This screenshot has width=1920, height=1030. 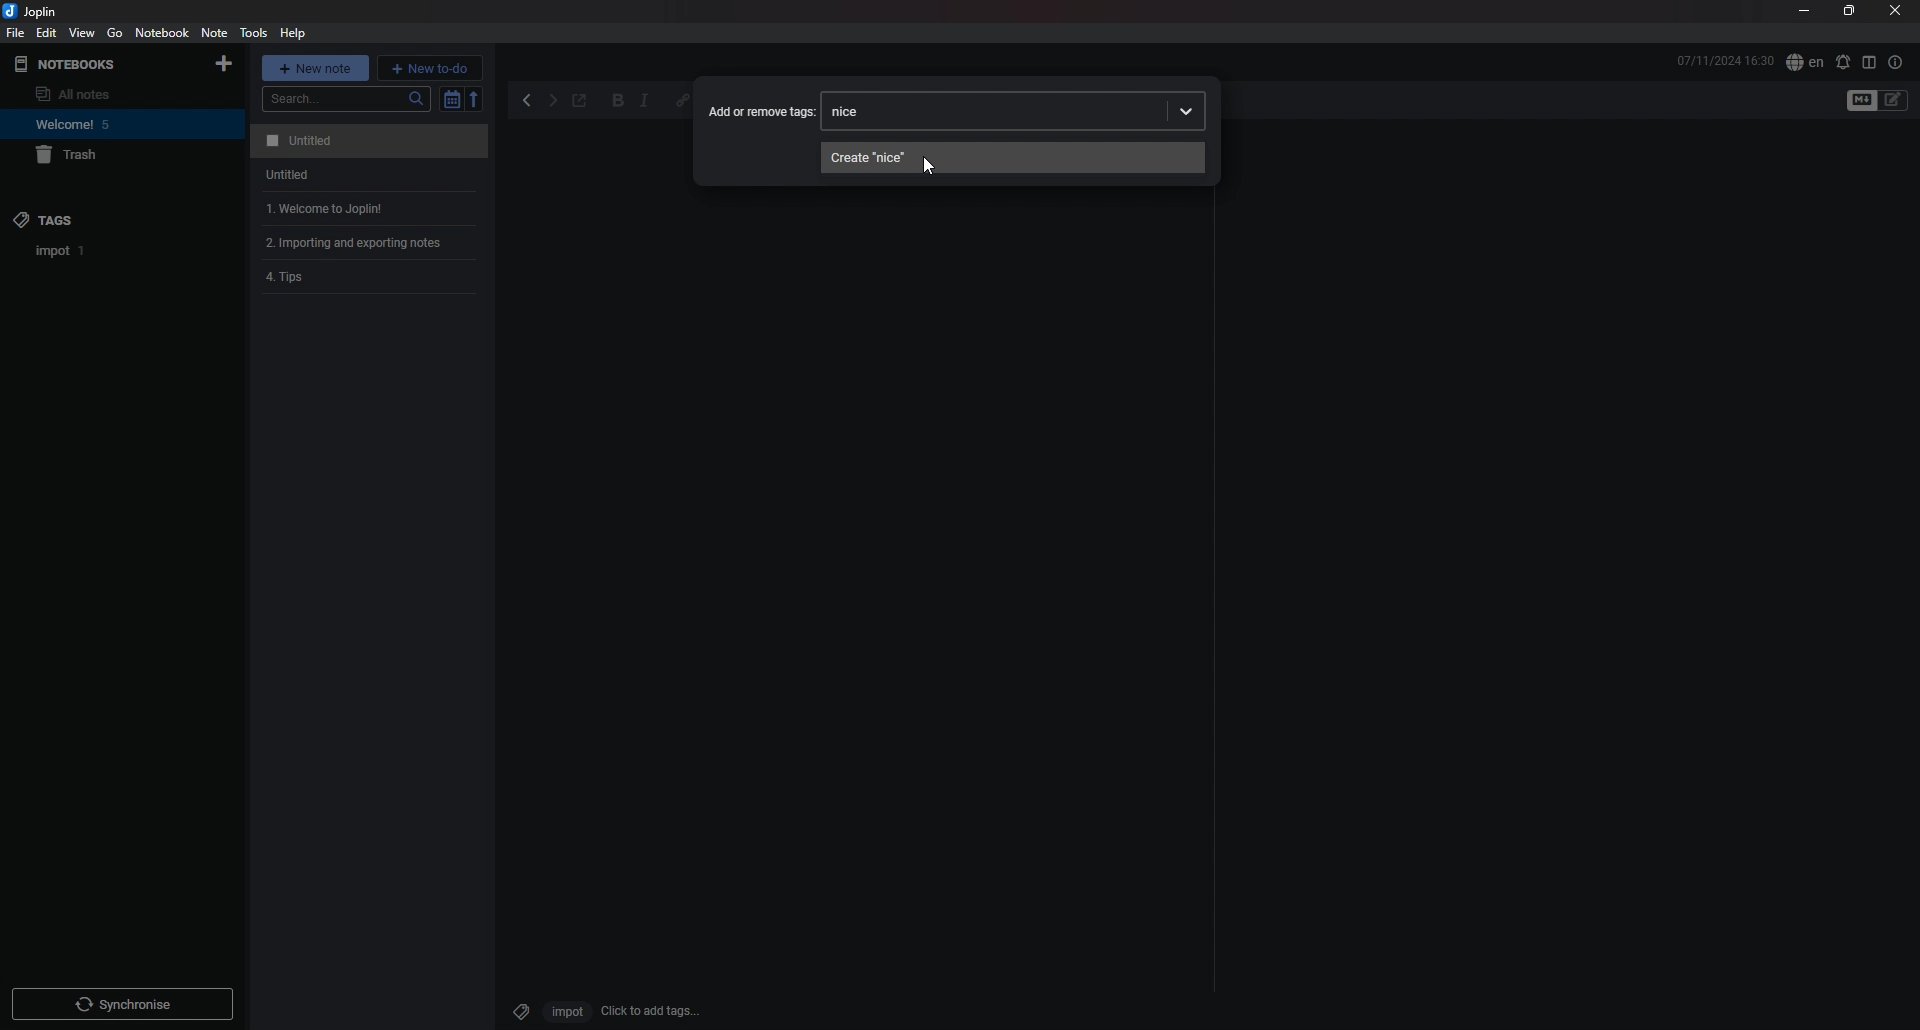 I want to click on tag, so click(x=517, y=1008).